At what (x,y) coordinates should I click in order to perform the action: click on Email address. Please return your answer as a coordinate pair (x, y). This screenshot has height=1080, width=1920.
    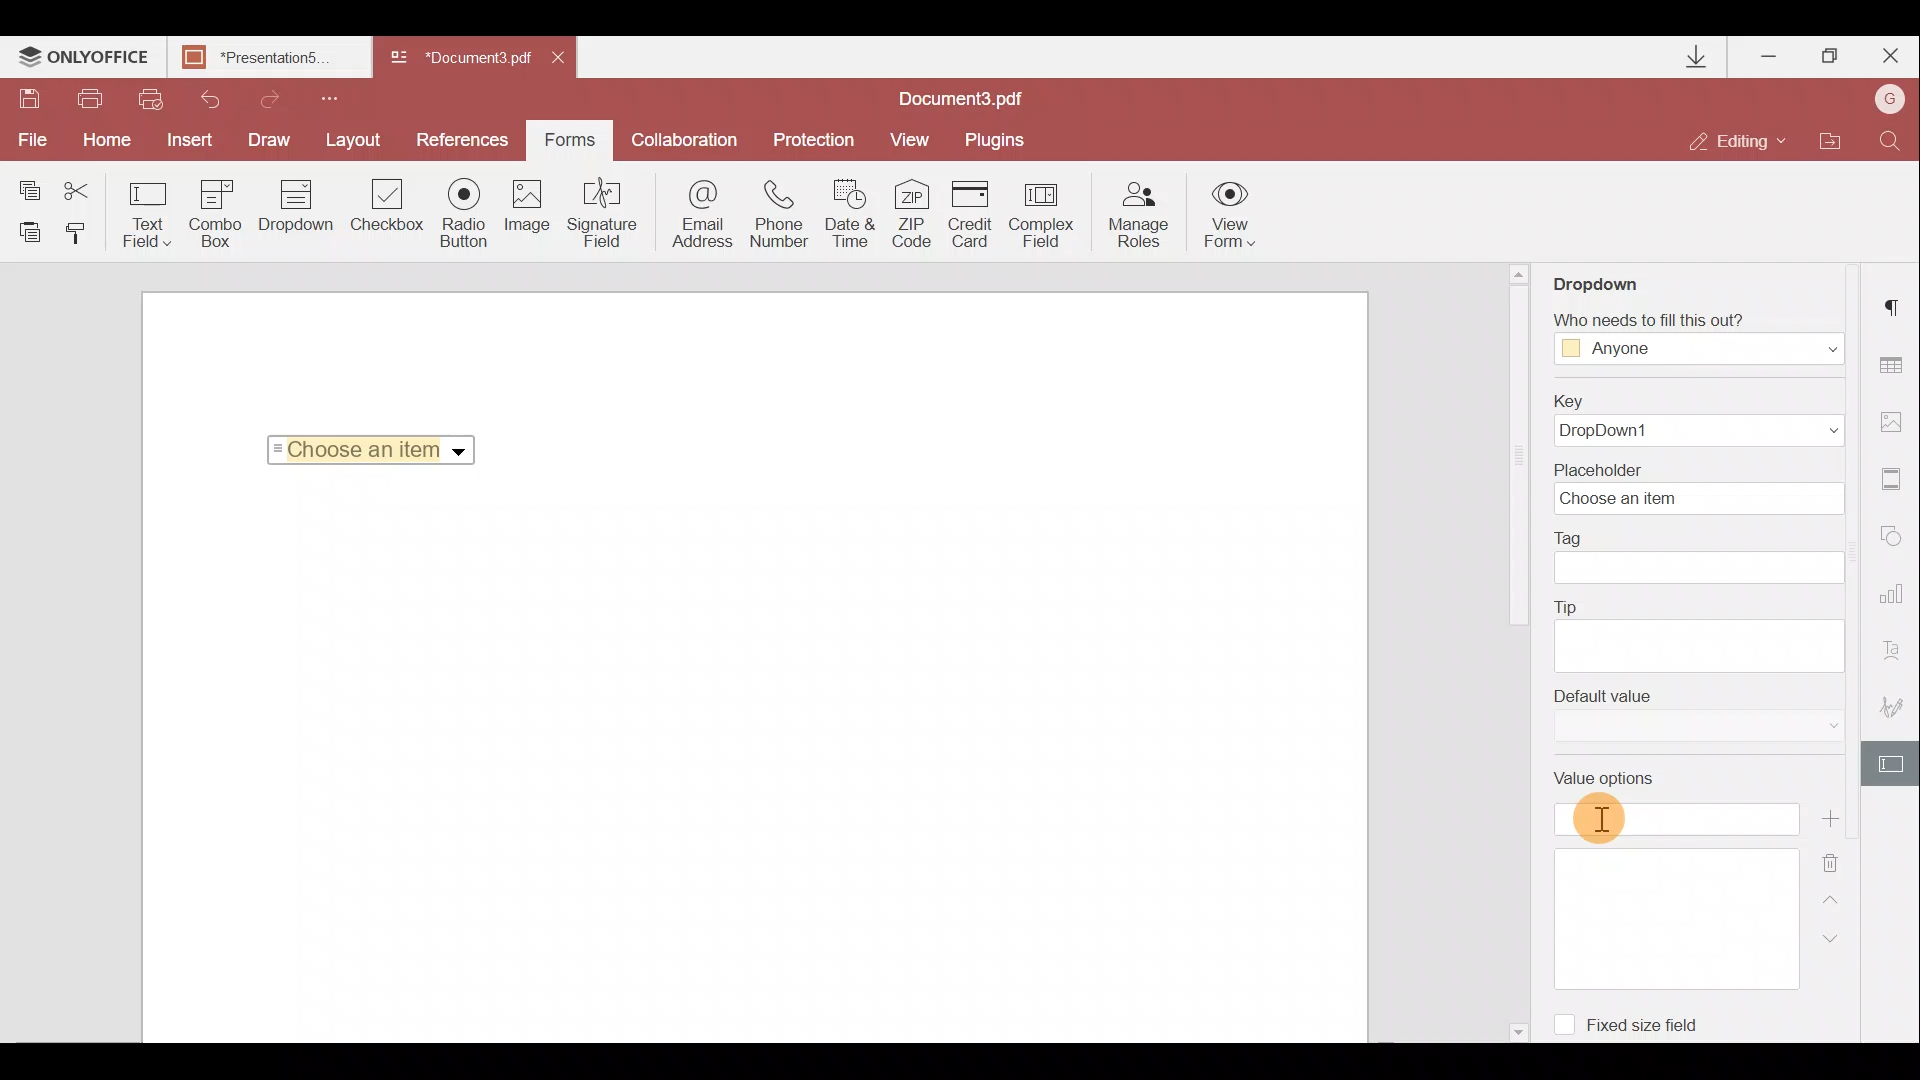
    Looking at the image, I should click on (703, 217).